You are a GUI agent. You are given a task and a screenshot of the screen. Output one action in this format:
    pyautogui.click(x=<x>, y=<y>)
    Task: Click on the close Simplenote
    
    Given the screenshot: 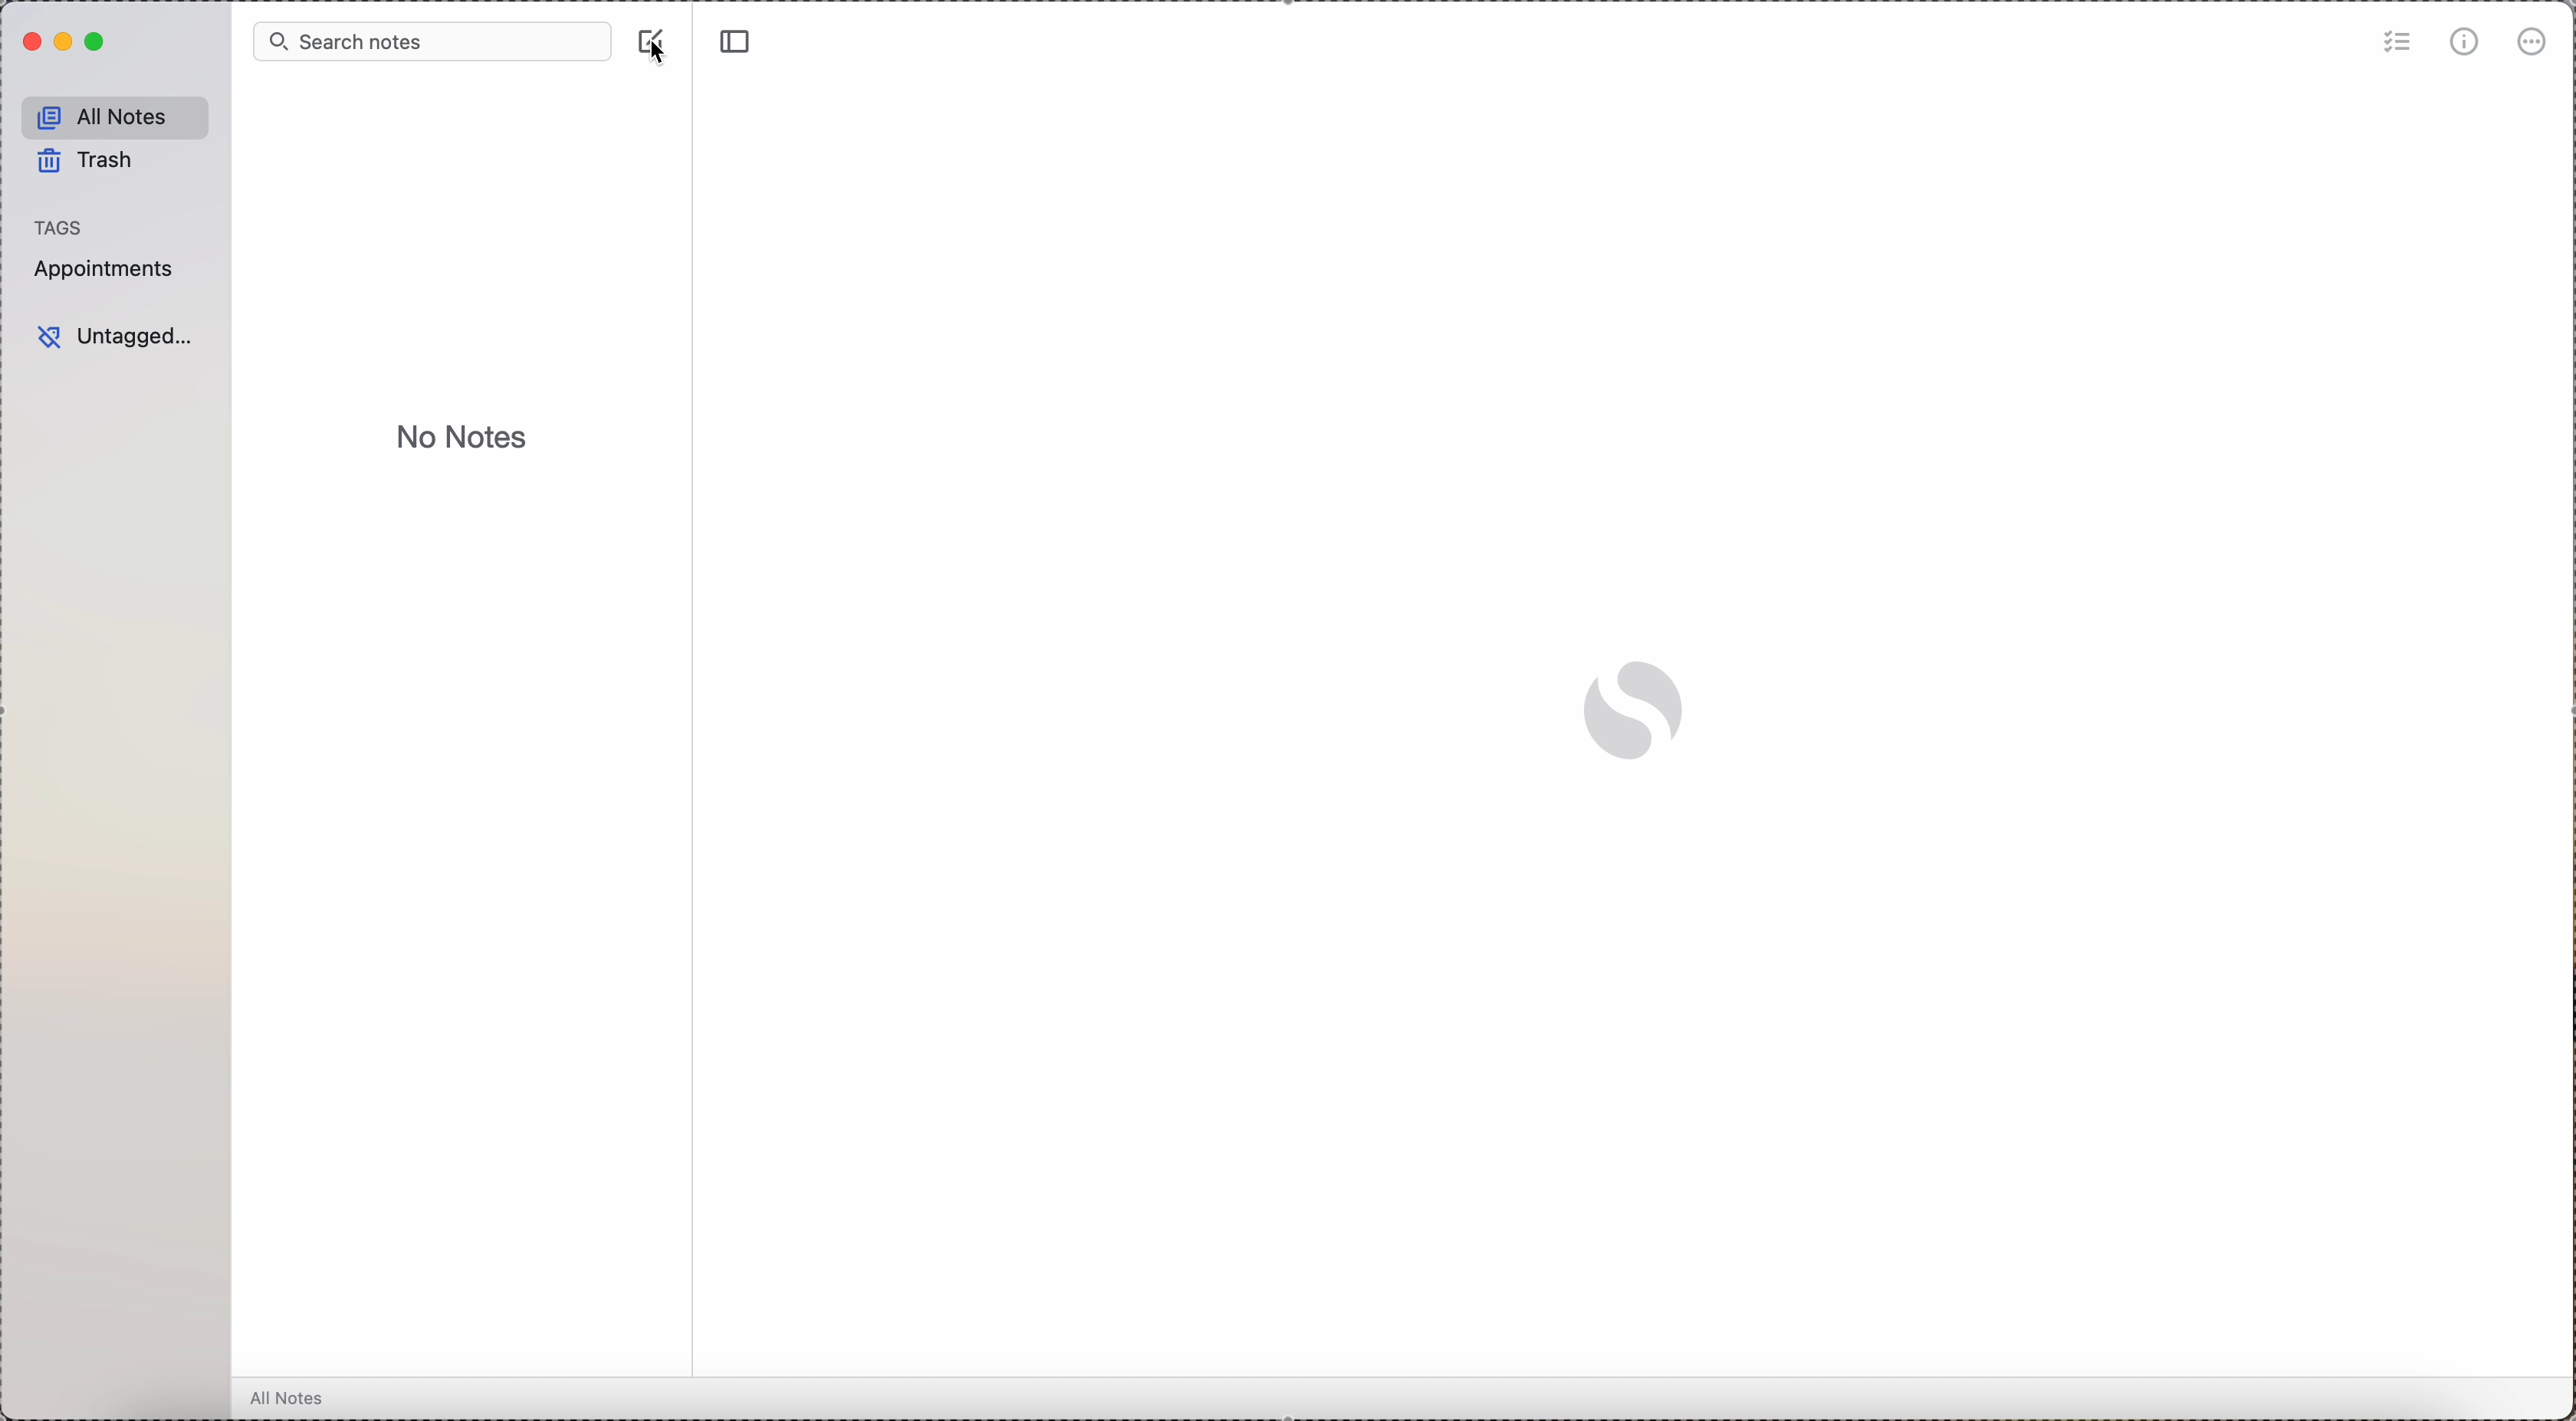 What is the action you would take?
    pyautogui.click(x=32, y=41)
    